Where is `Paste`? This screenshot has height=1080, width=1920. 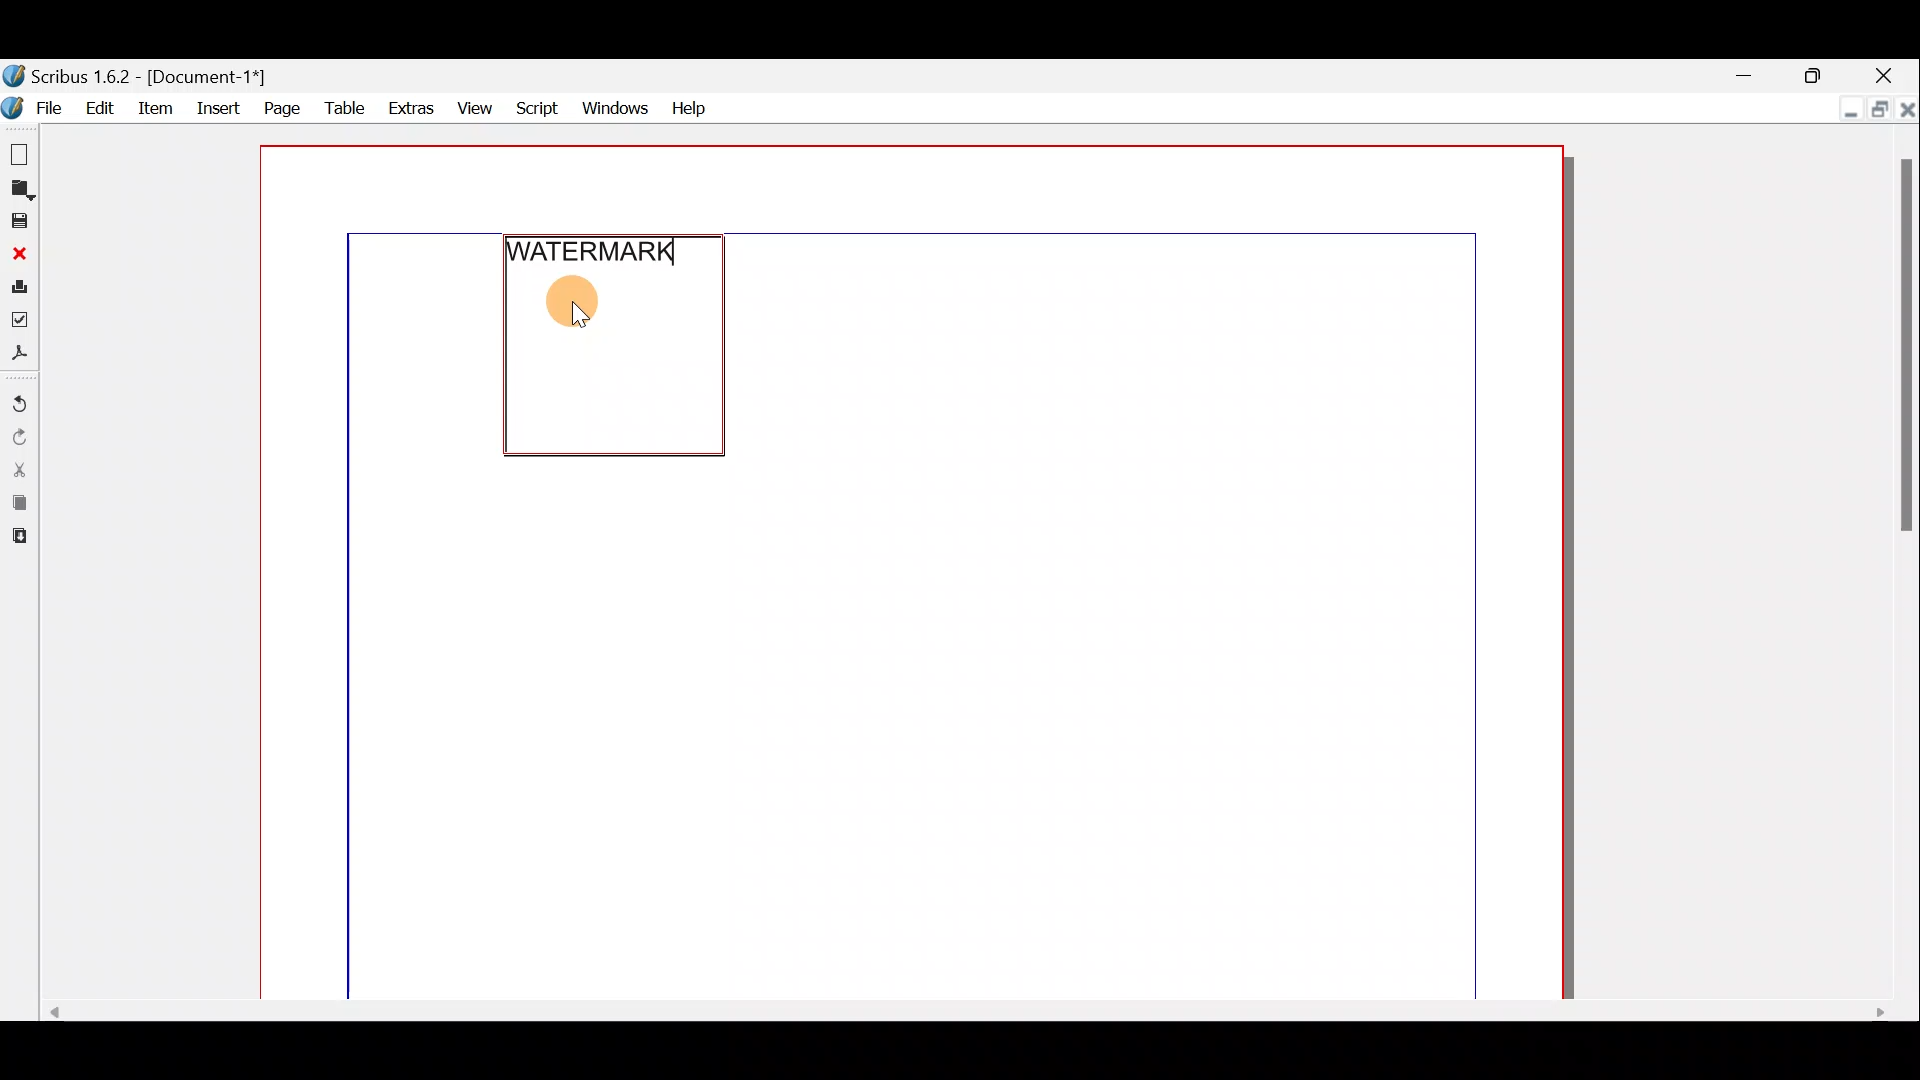
Paste is located at coordinates (17, 539).